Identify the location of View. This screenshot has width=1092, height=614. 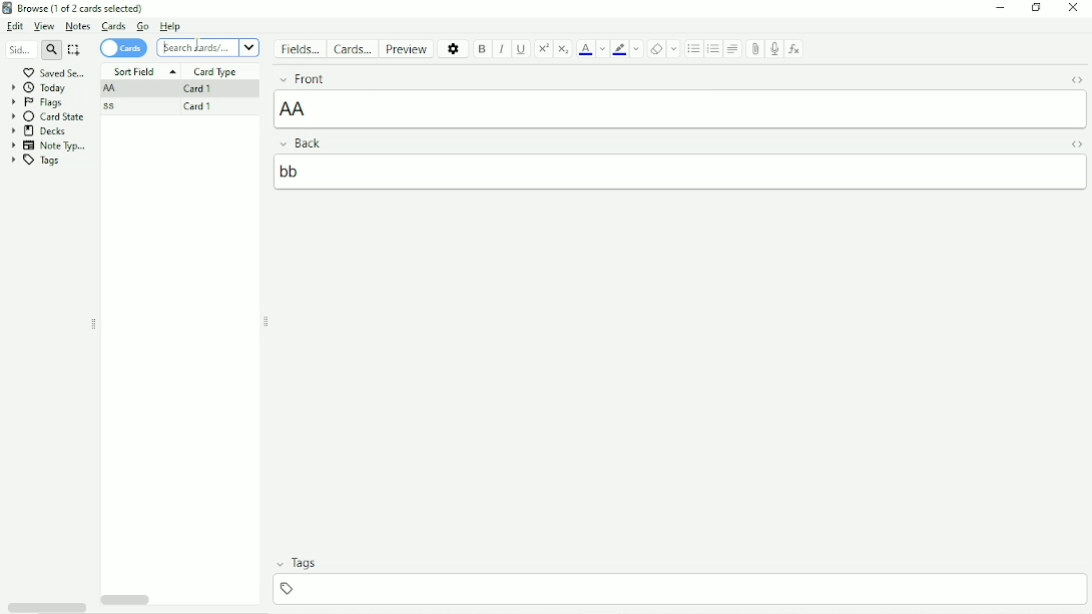
(46, 27).